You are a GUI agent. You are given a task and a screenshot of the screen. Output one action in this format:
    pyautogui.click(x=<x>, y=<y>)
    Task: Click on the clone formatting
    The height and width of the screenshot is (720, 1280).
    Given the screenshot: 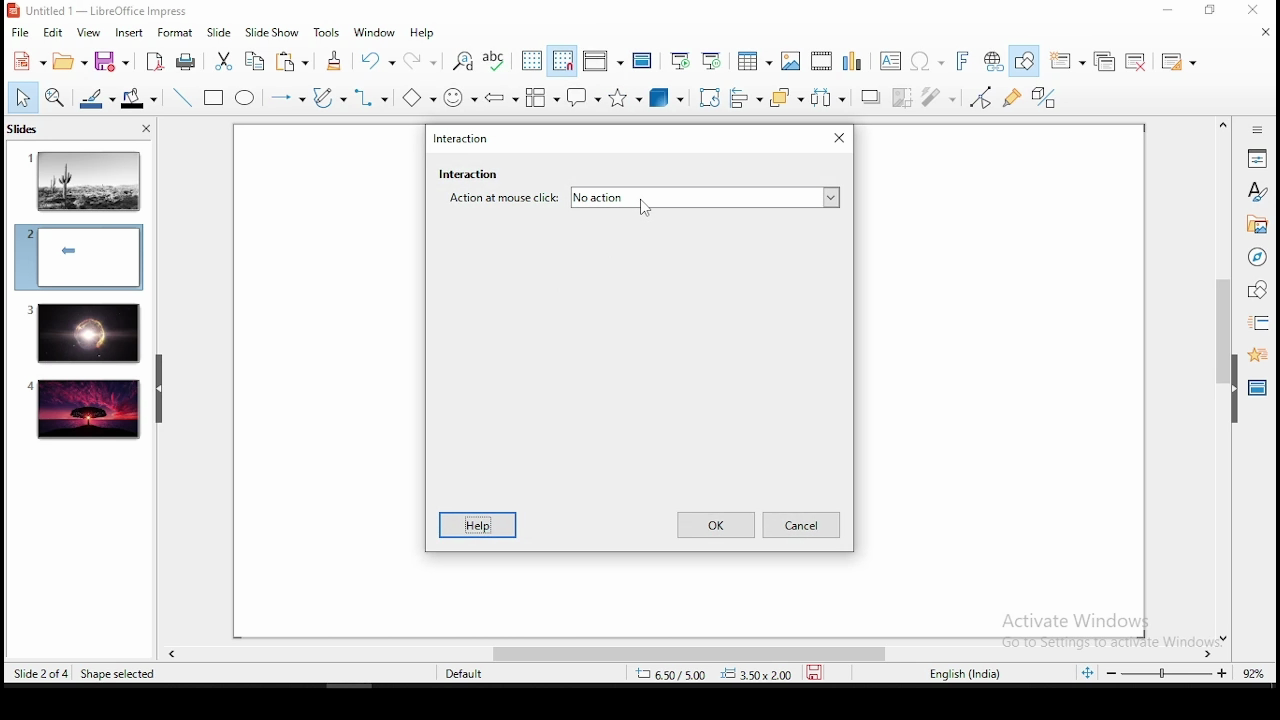 What is the action you would take?
    pyautogui.click(x=335, y=61)
    